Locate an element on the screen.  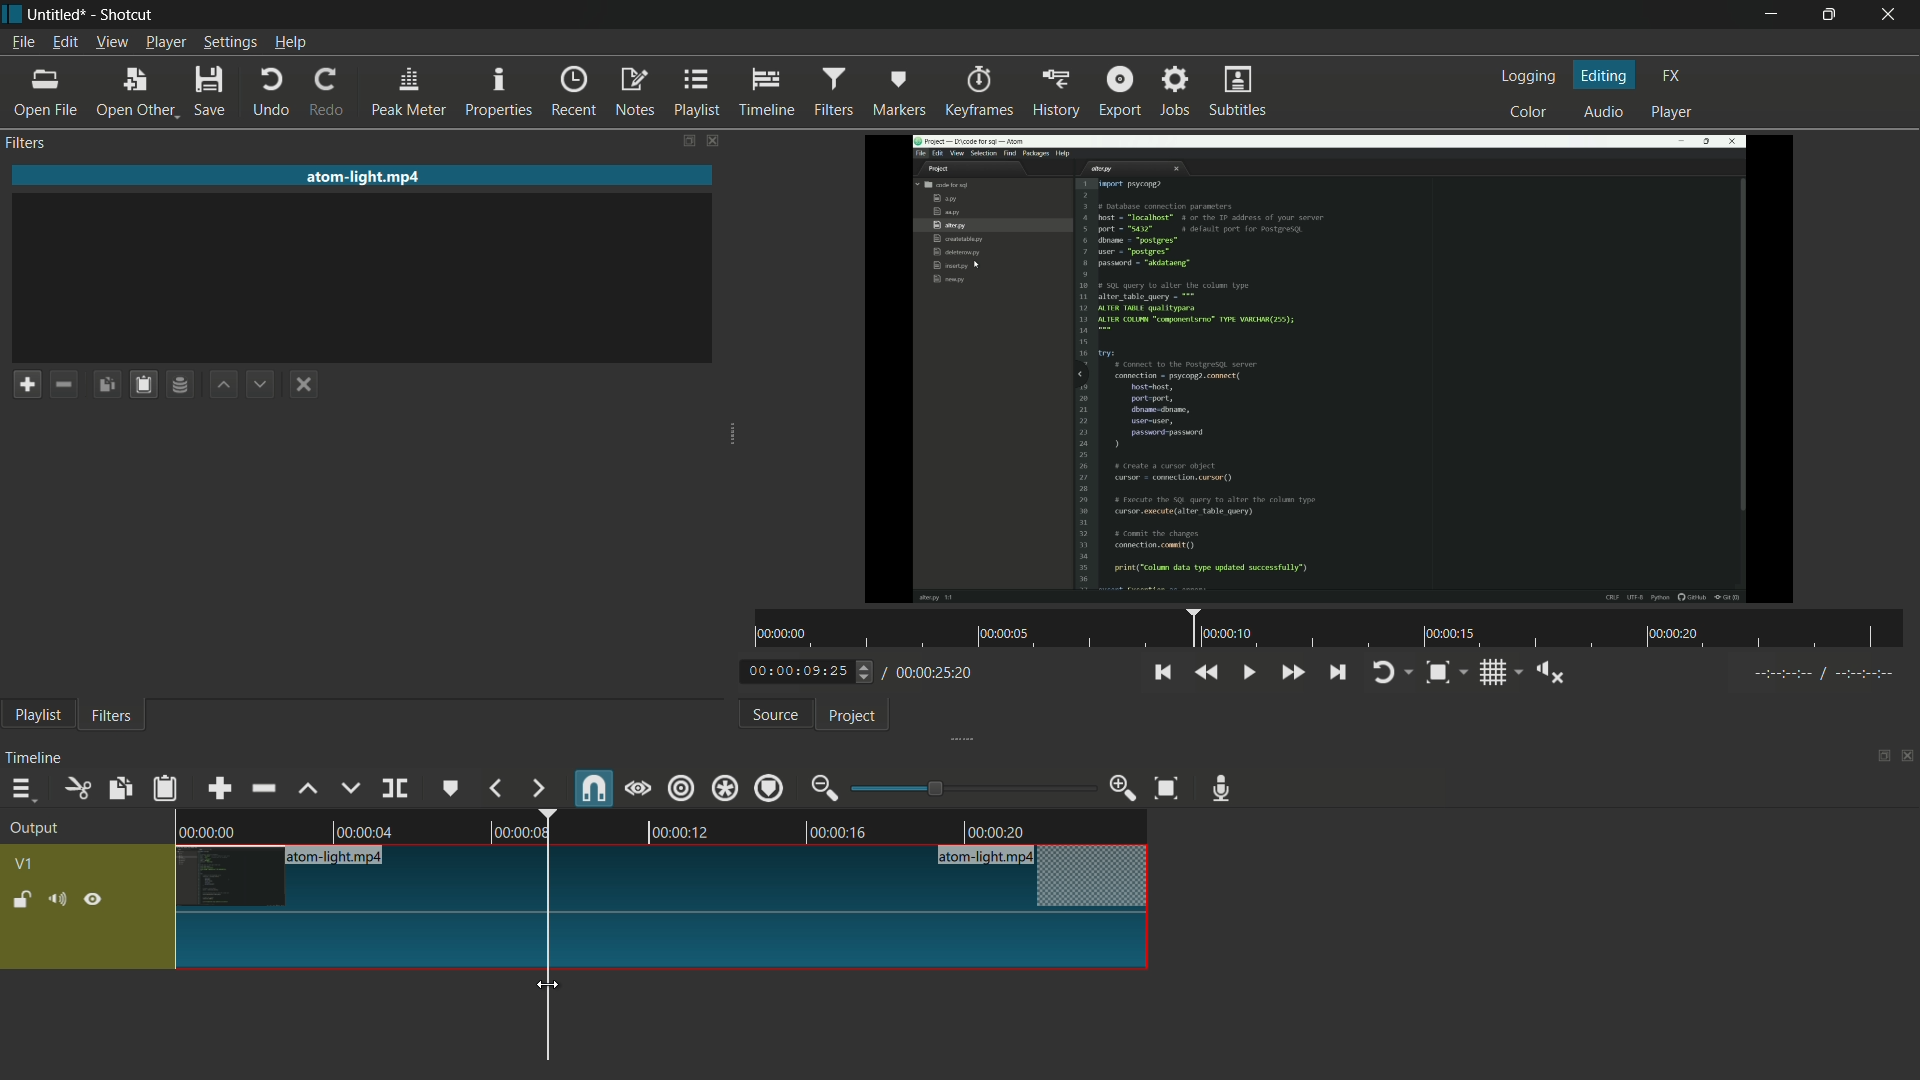
open file is located at coordinates (45, 93).